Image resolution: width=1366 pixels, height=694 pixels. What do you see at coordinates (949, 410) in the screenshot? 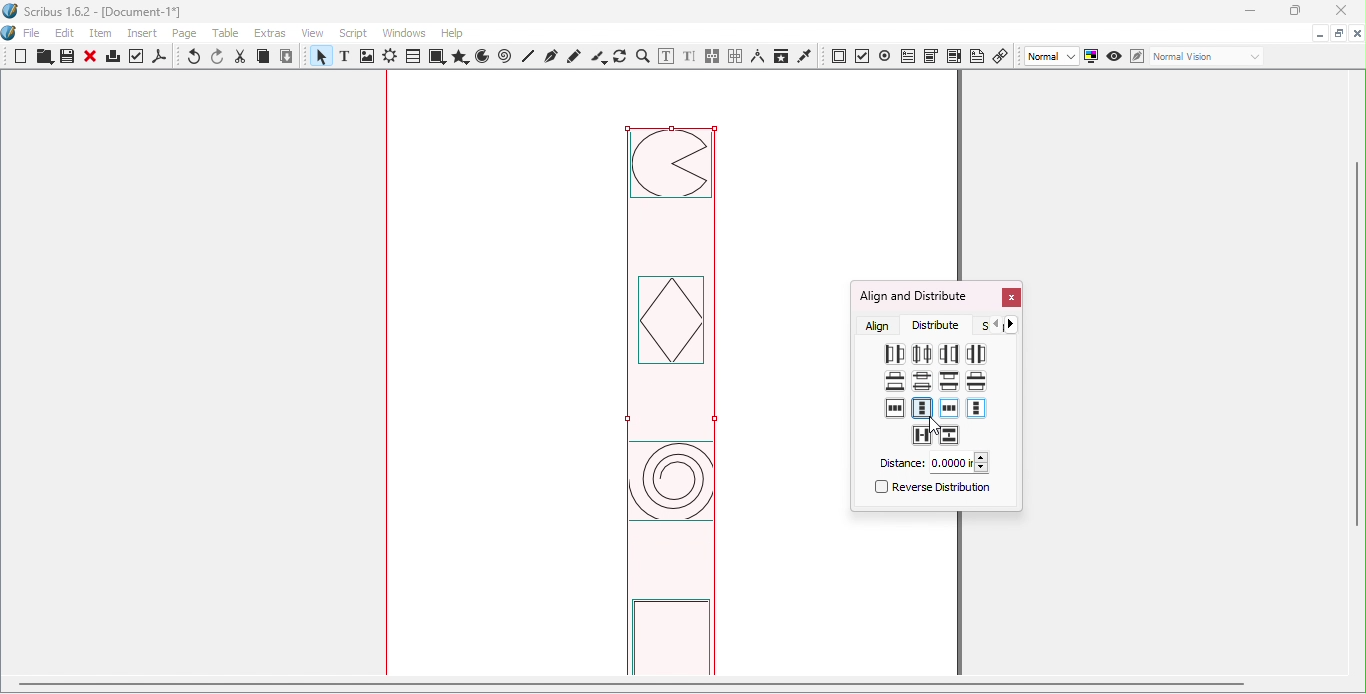
I see `Make horizontal gaps between items and sides of page margin equal` at bounding box center [949, 410].